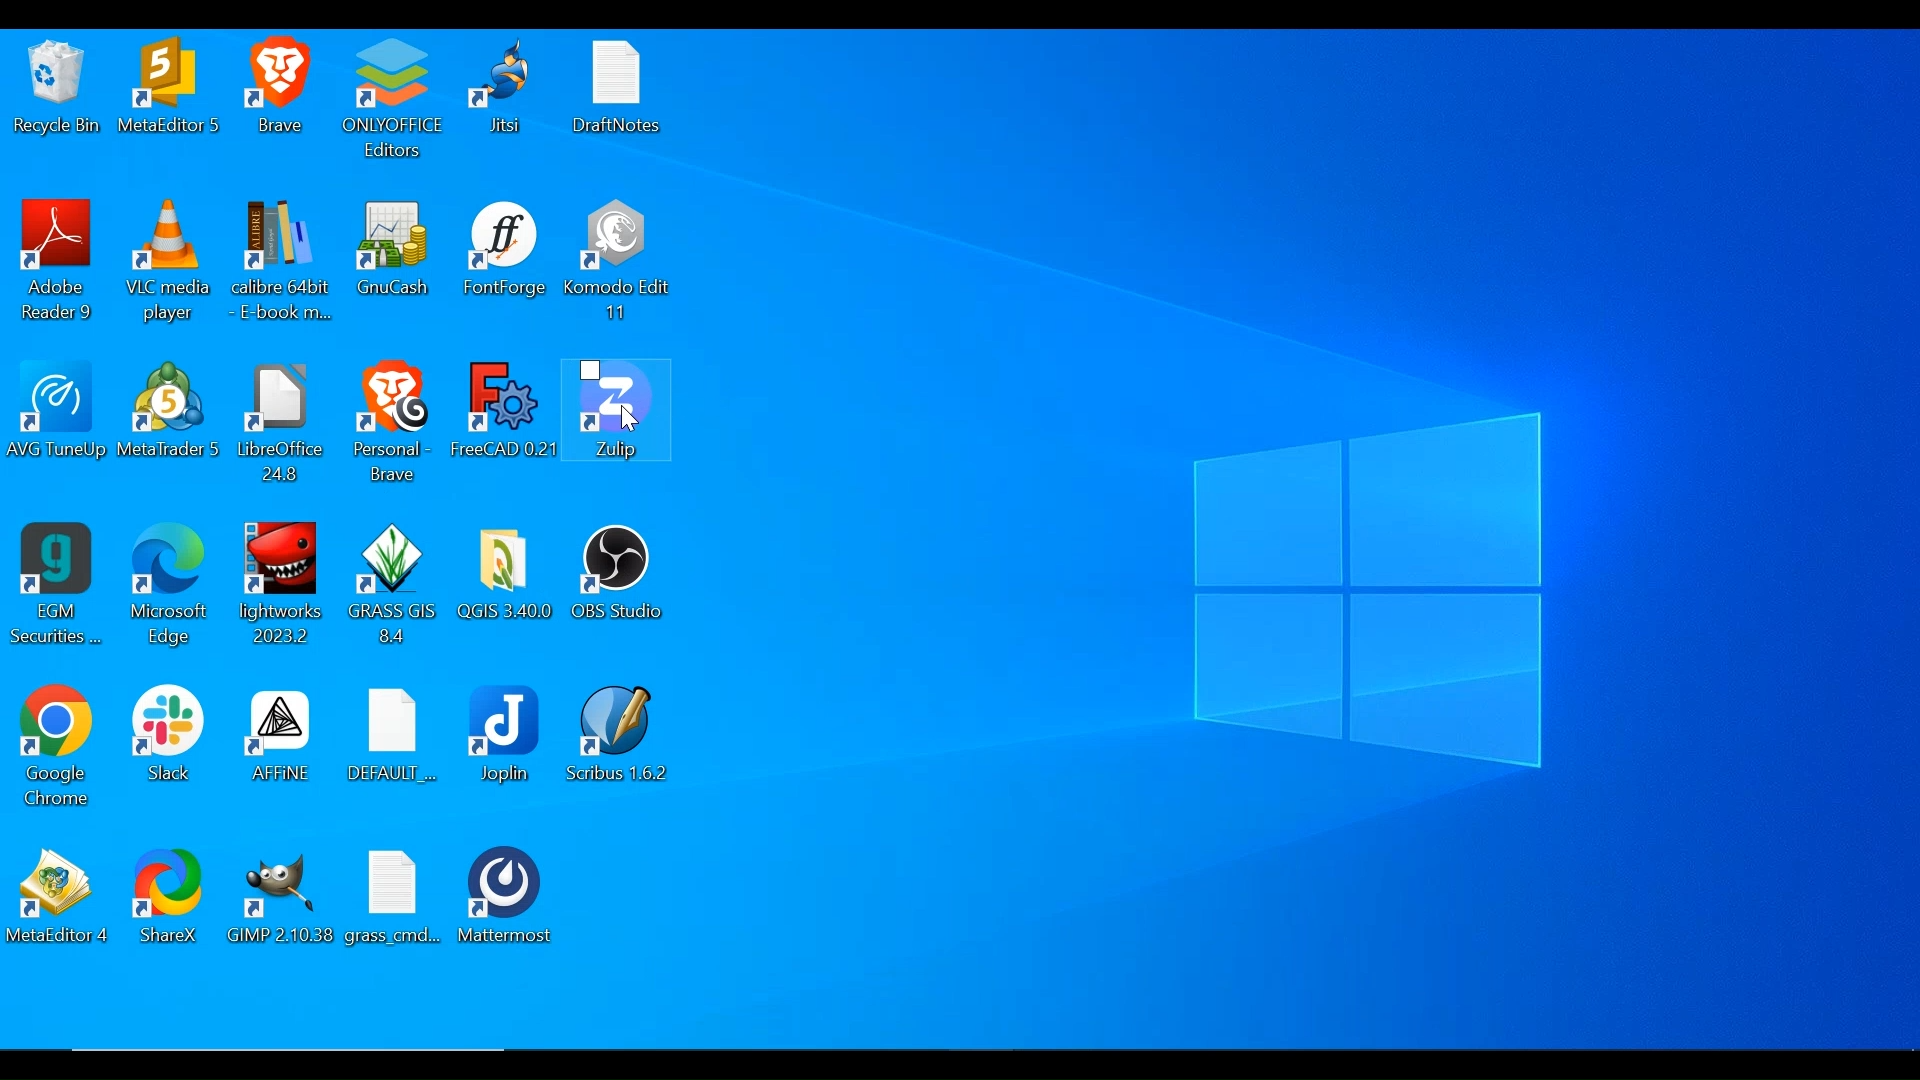 The width and height of the screenshot is (1920, 1080). I want to click on Mattermost Desktop icon, so click(503, 901).